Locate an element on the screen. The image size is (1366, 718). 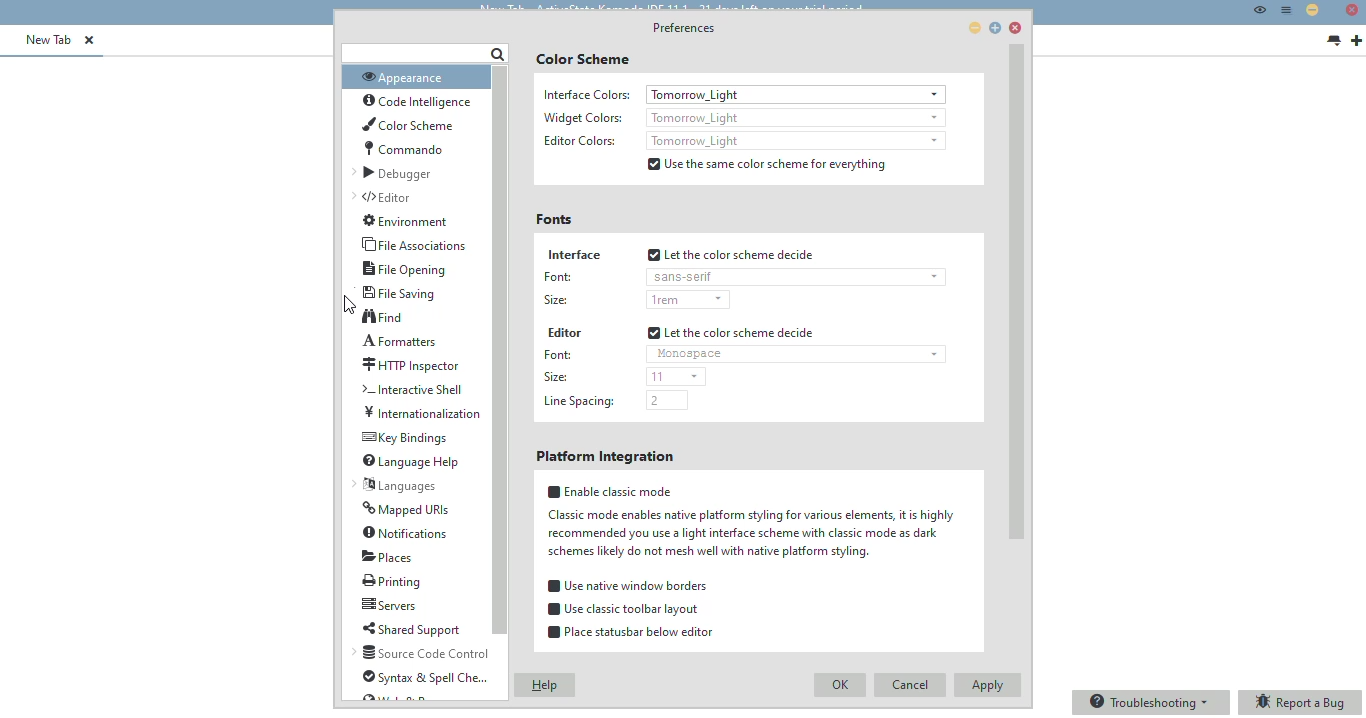
color scheme is located at coordinates (407, 124).